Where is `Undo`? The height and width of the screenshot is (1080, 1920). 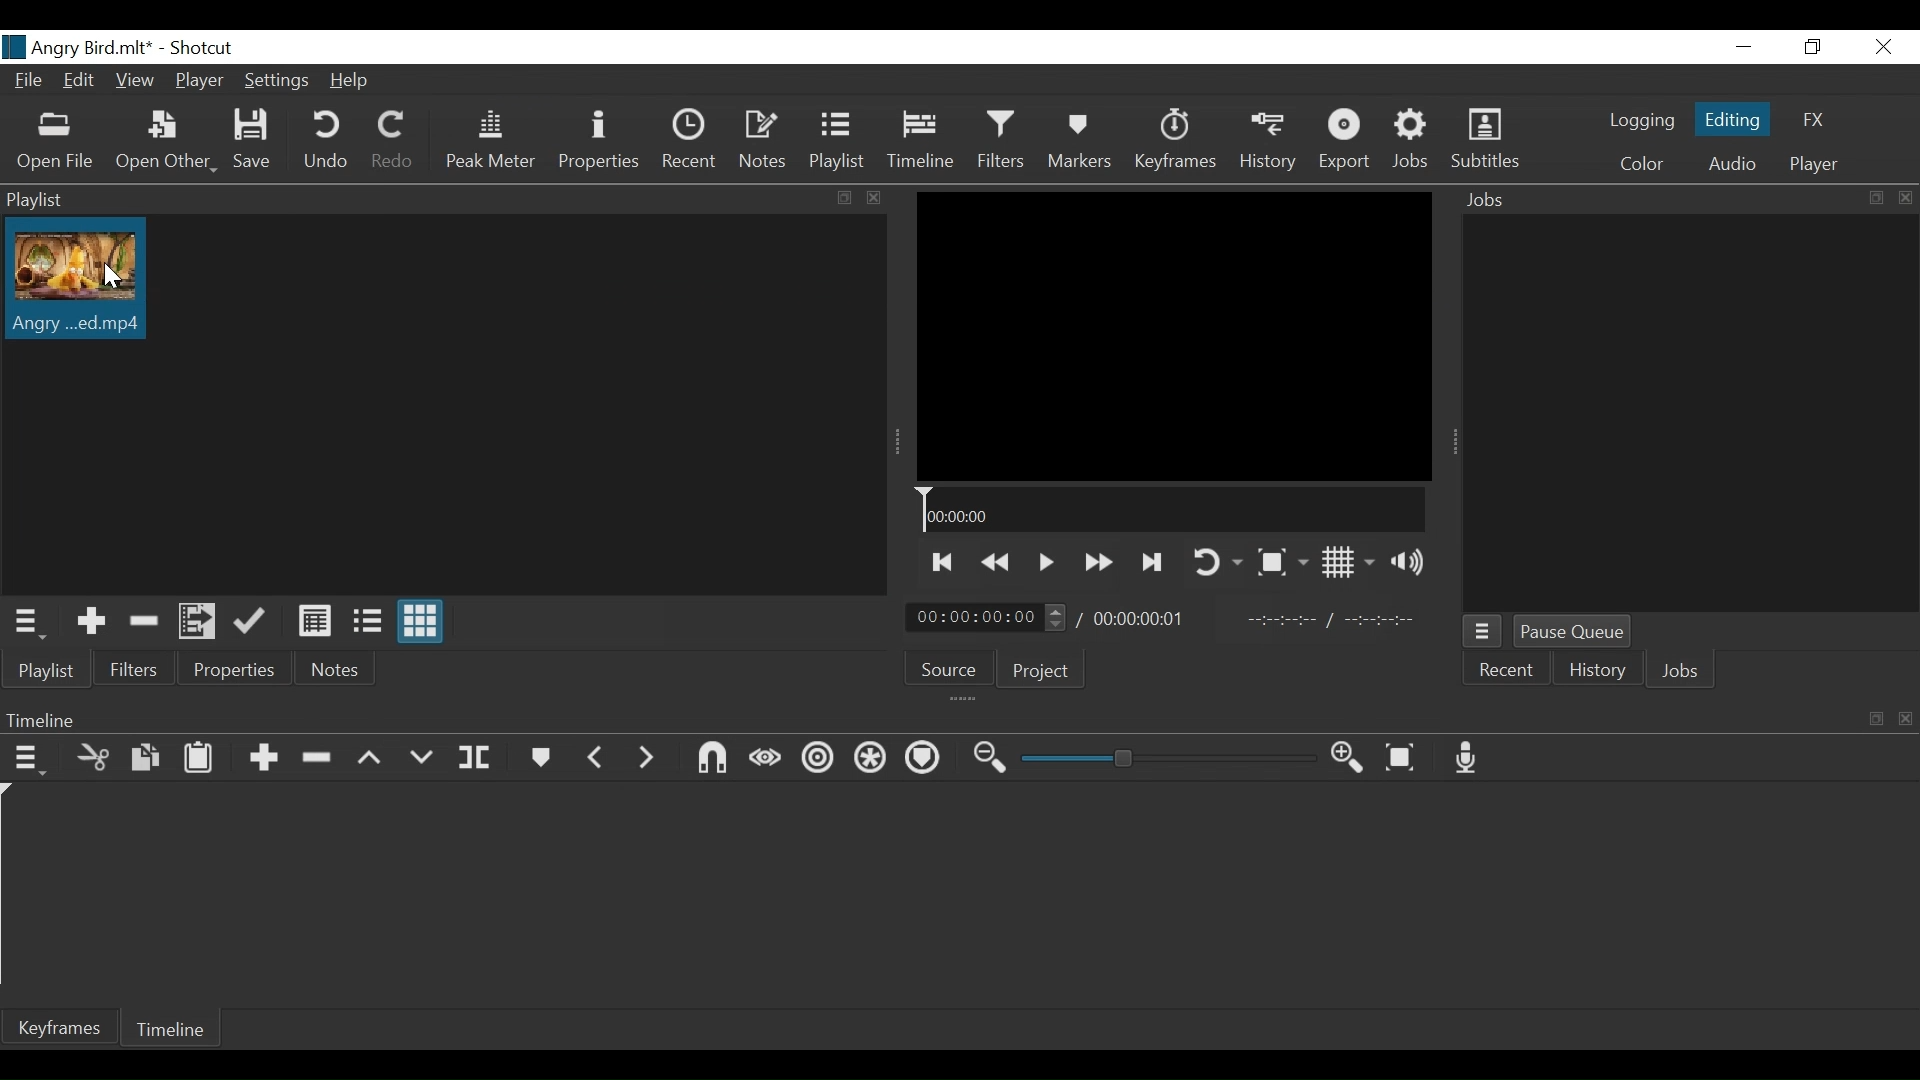 Undo is located at coordinates (325, 140).